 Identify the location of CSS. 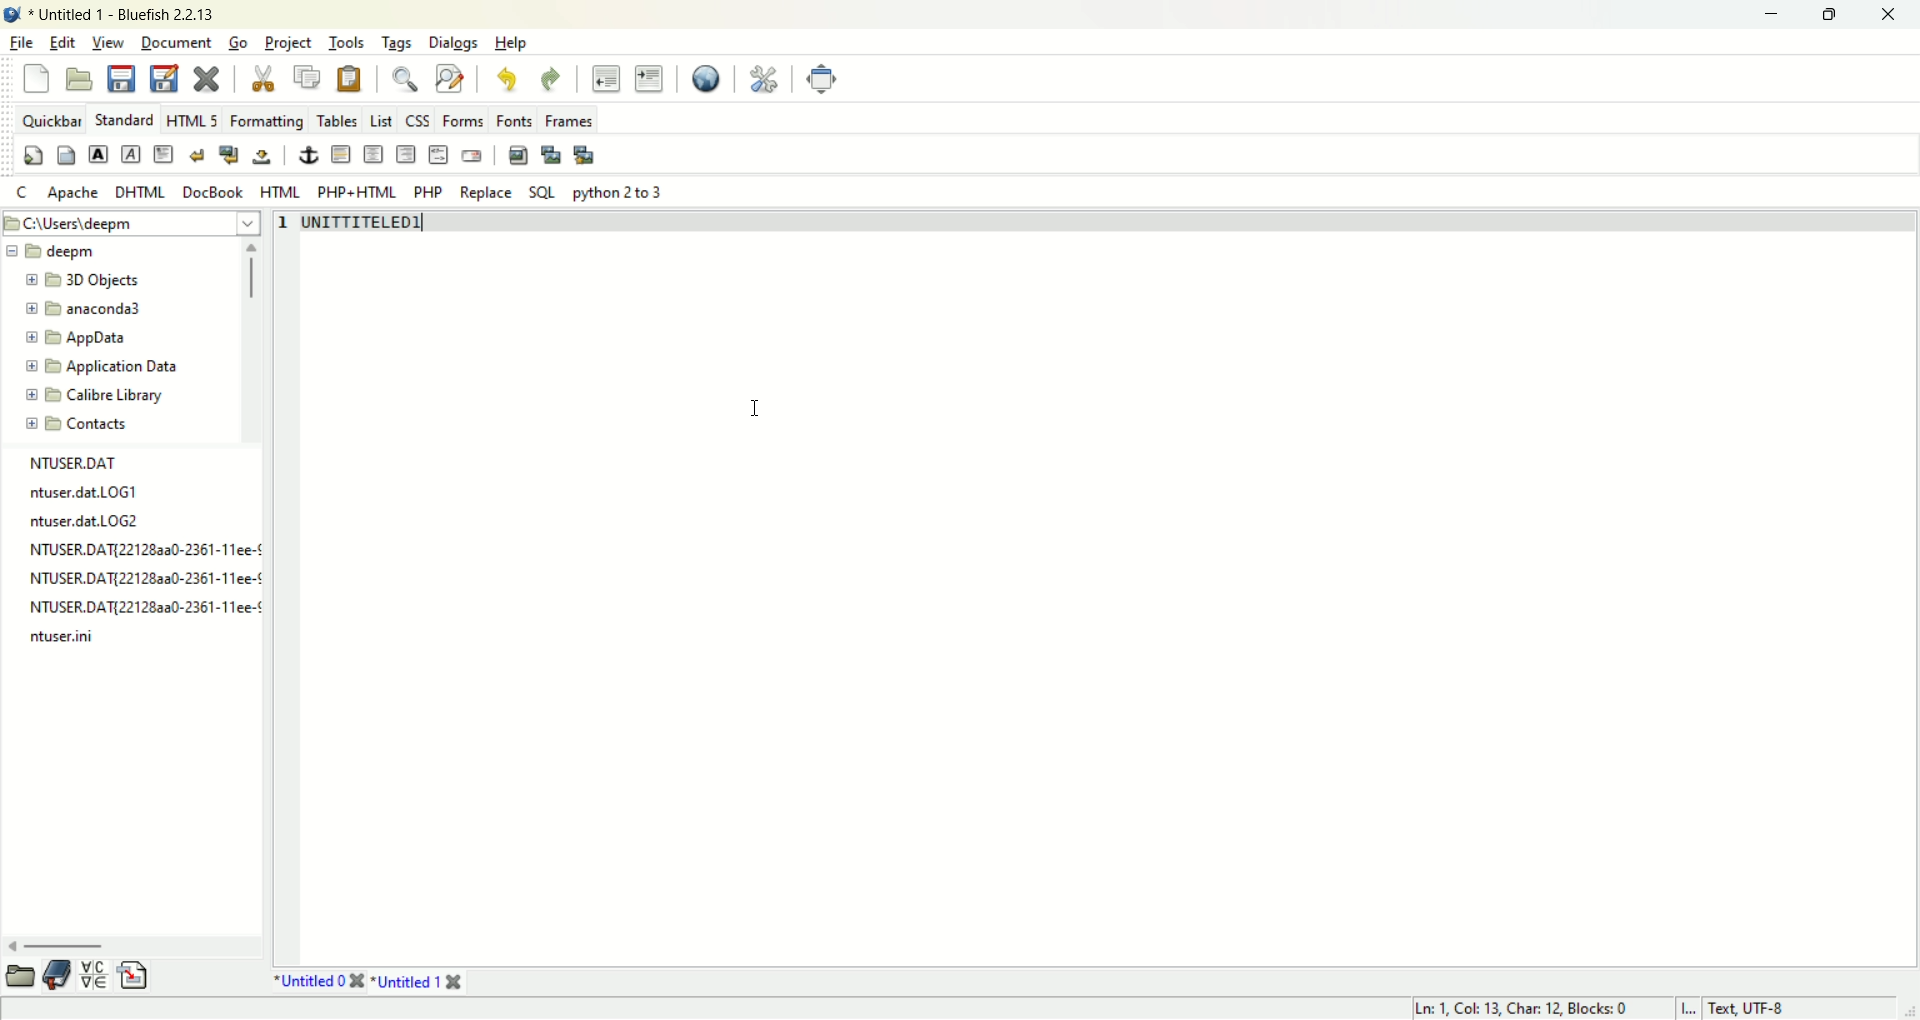
(417, 120).